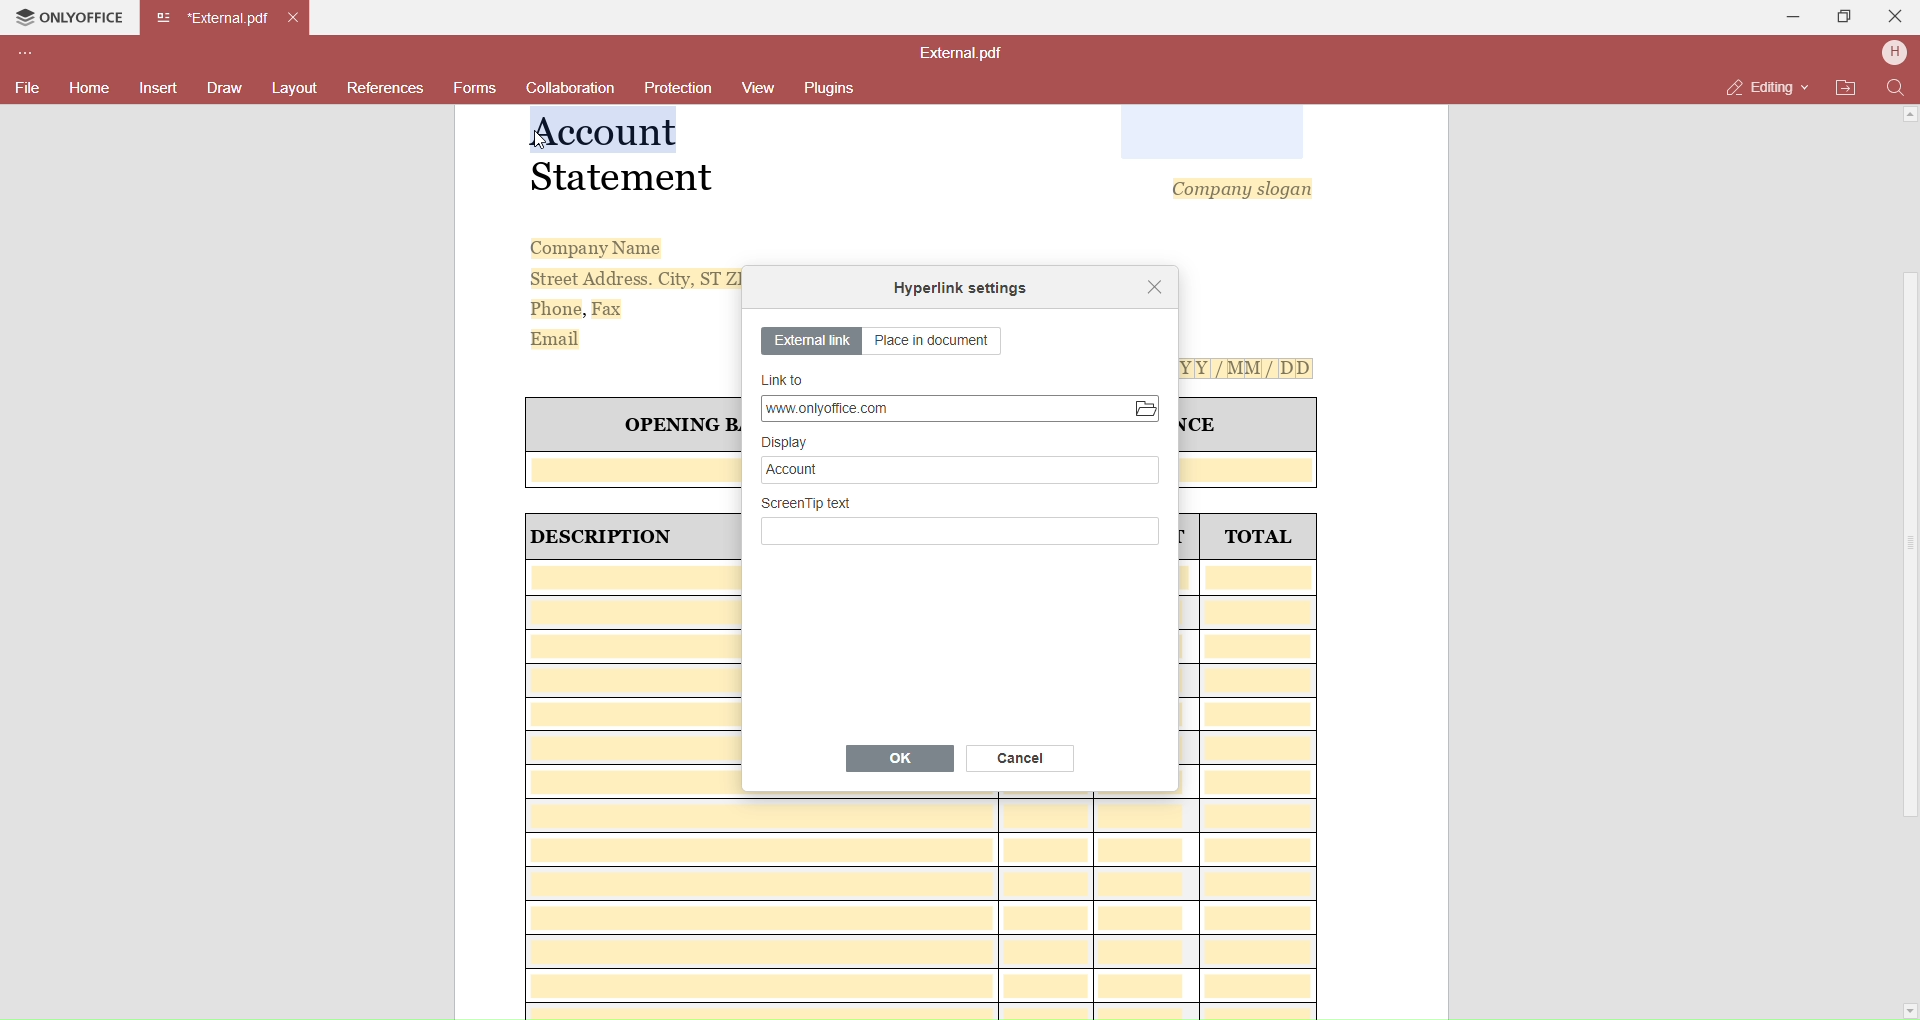 The image size is (1920, 1020). Describe the element at coordinates (755, 89) in the screenshot. I see `View` at that location.